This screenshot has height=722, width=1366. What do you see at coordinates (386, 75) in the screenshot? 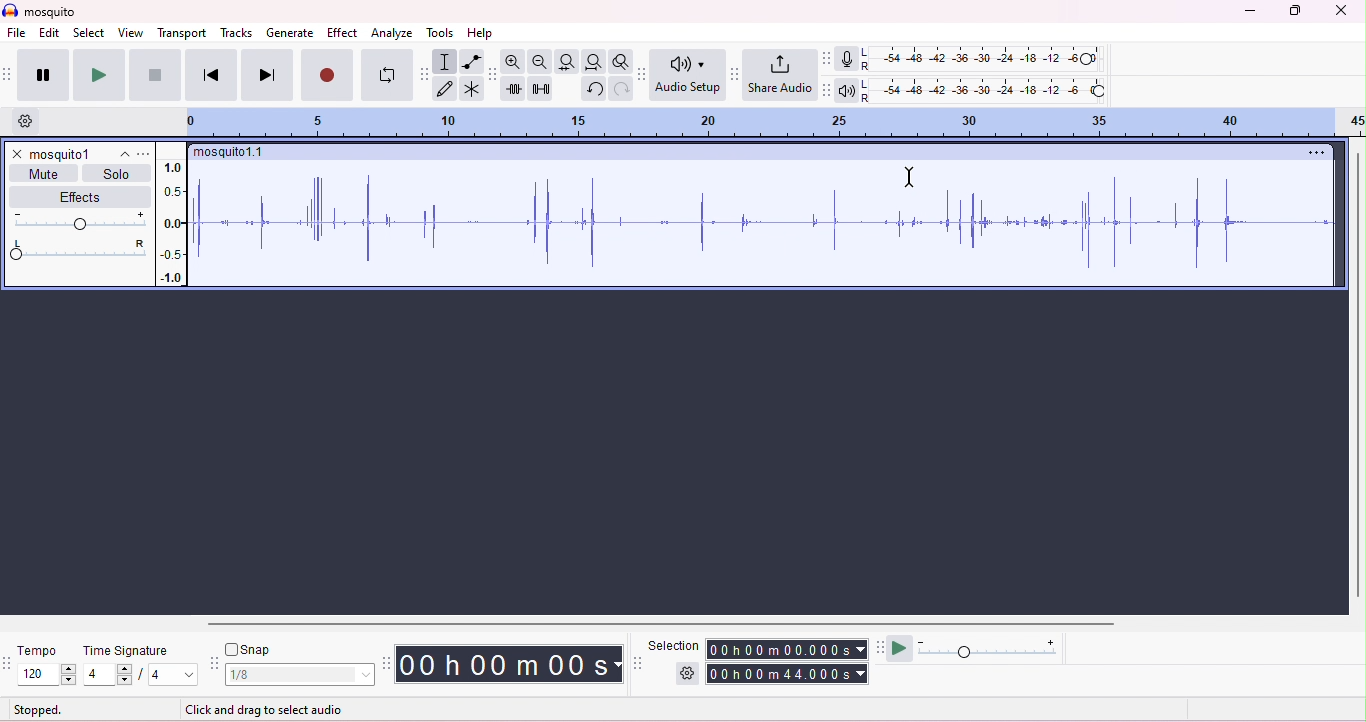
I see `loop` at bounding box center [386, 75].